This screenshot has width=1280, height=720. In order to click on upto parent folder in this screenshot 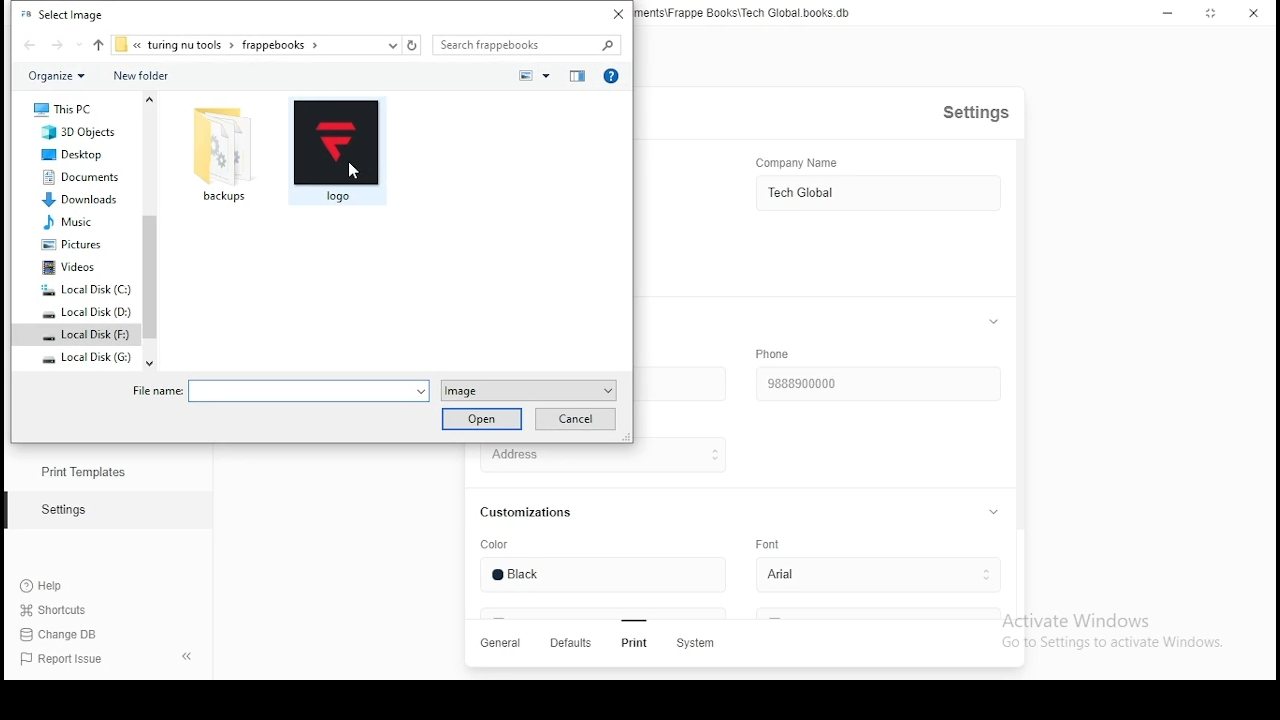, I will do `click(98, 45)`.